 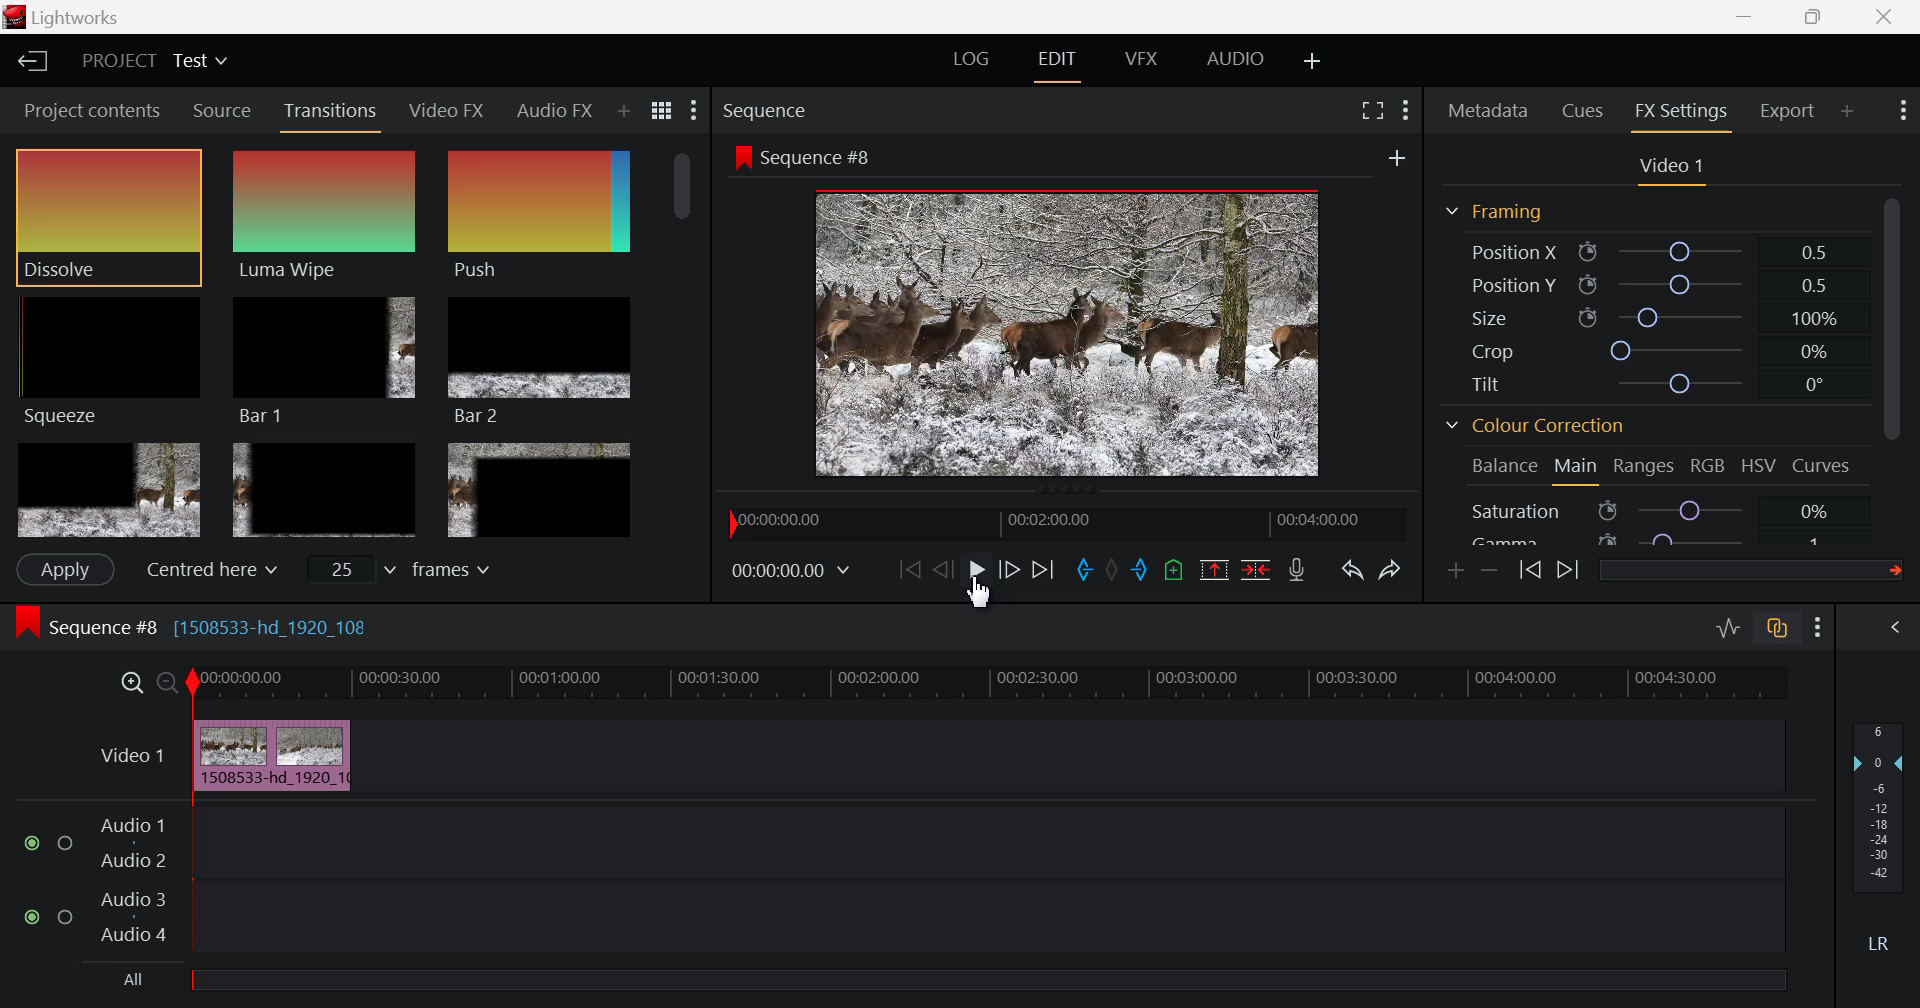 What do you see at coordinates (622, 113) in the screenshot?
I see `Add Panel` at bounding box center [622, 113].